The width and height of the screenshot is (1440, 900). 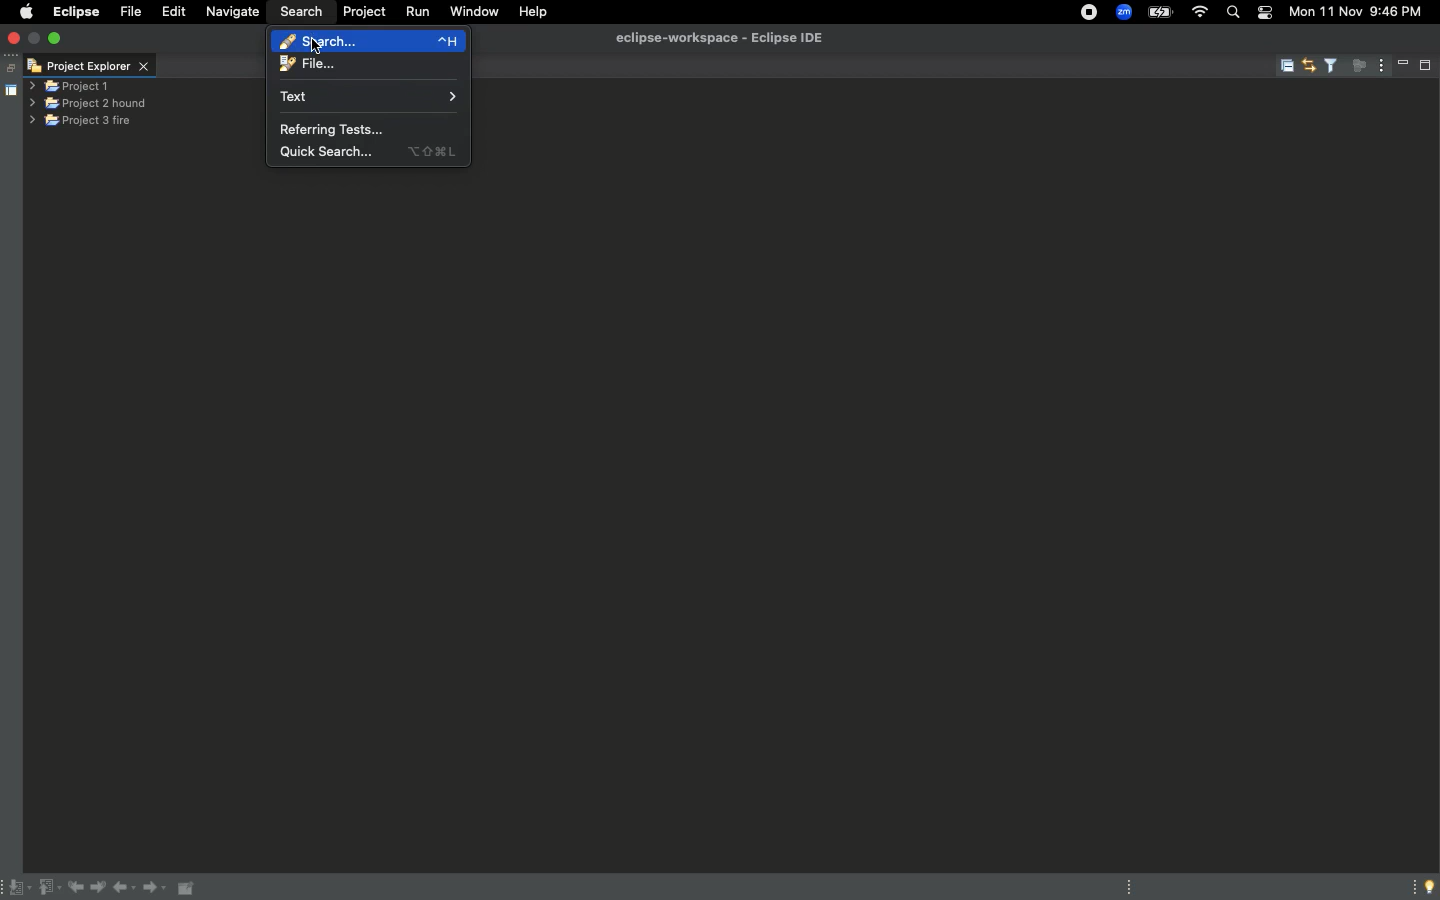 I want to click on Previous annotation, so click(x=48, y=888).